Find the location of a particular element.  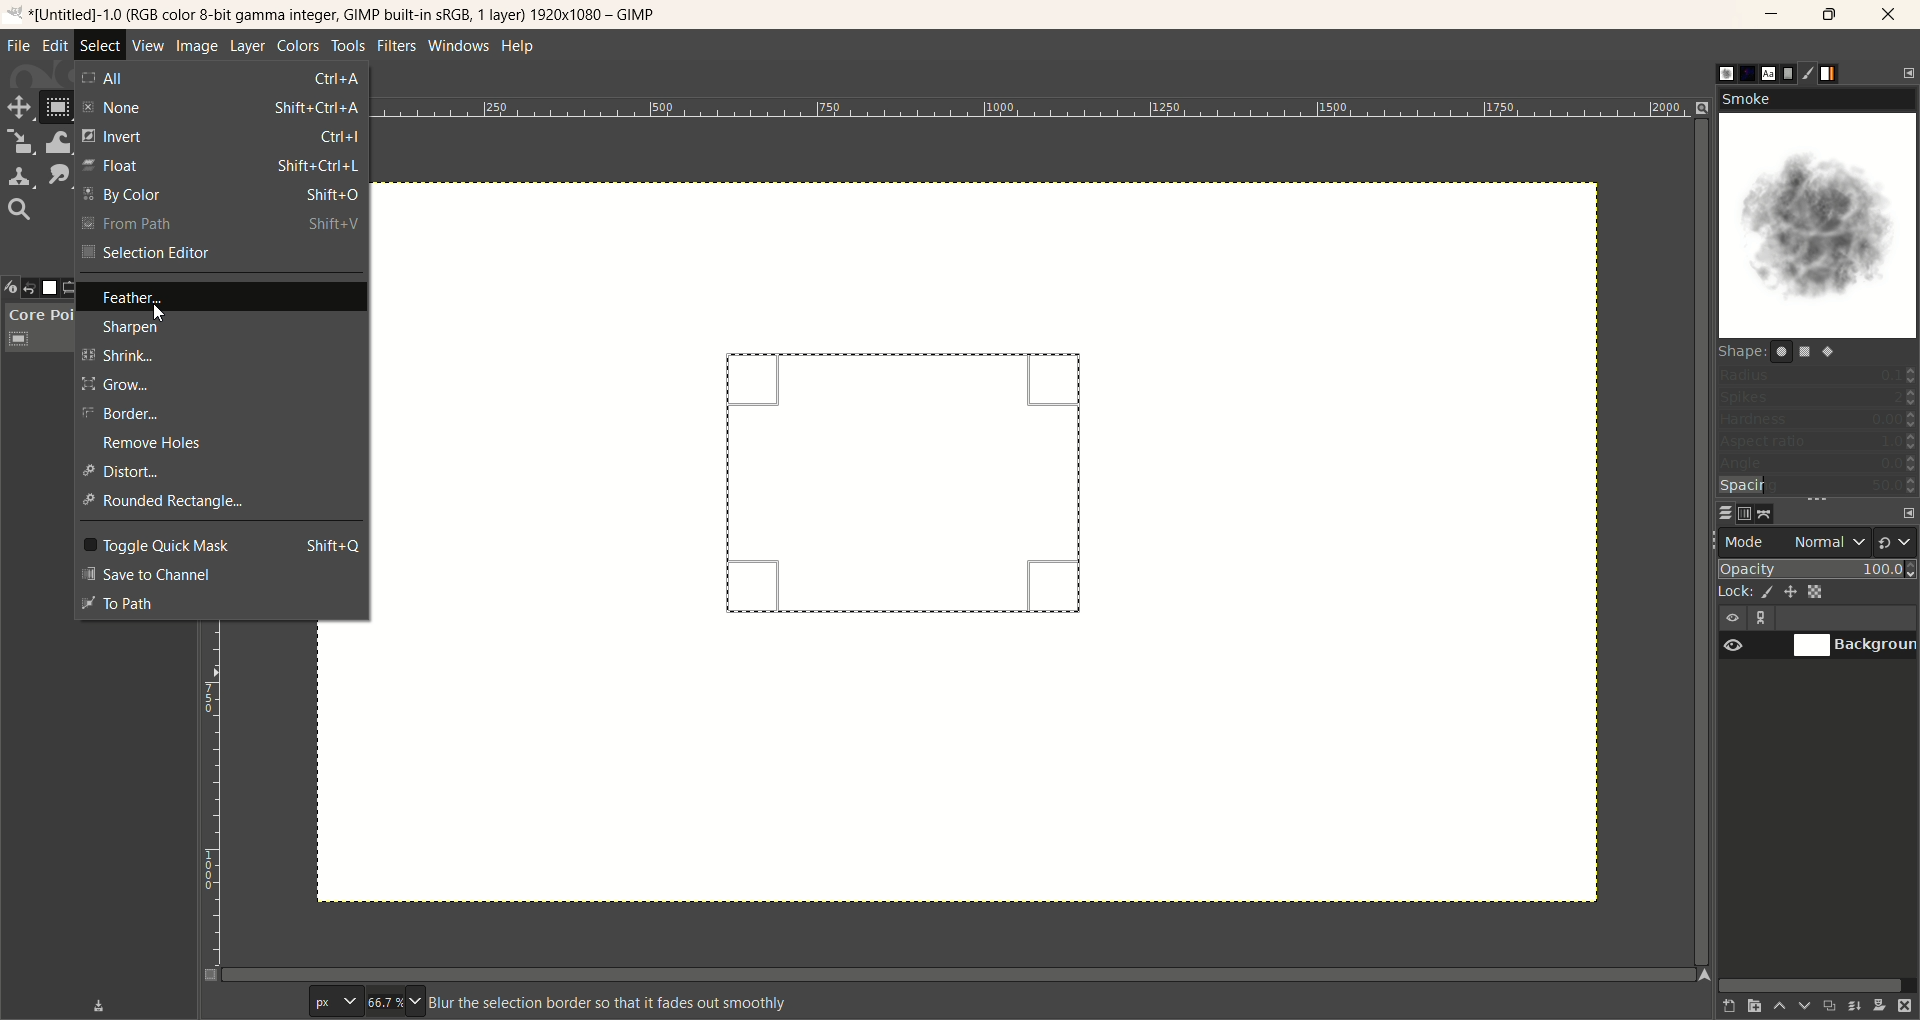

tool options is located at coordinates (70, 288).